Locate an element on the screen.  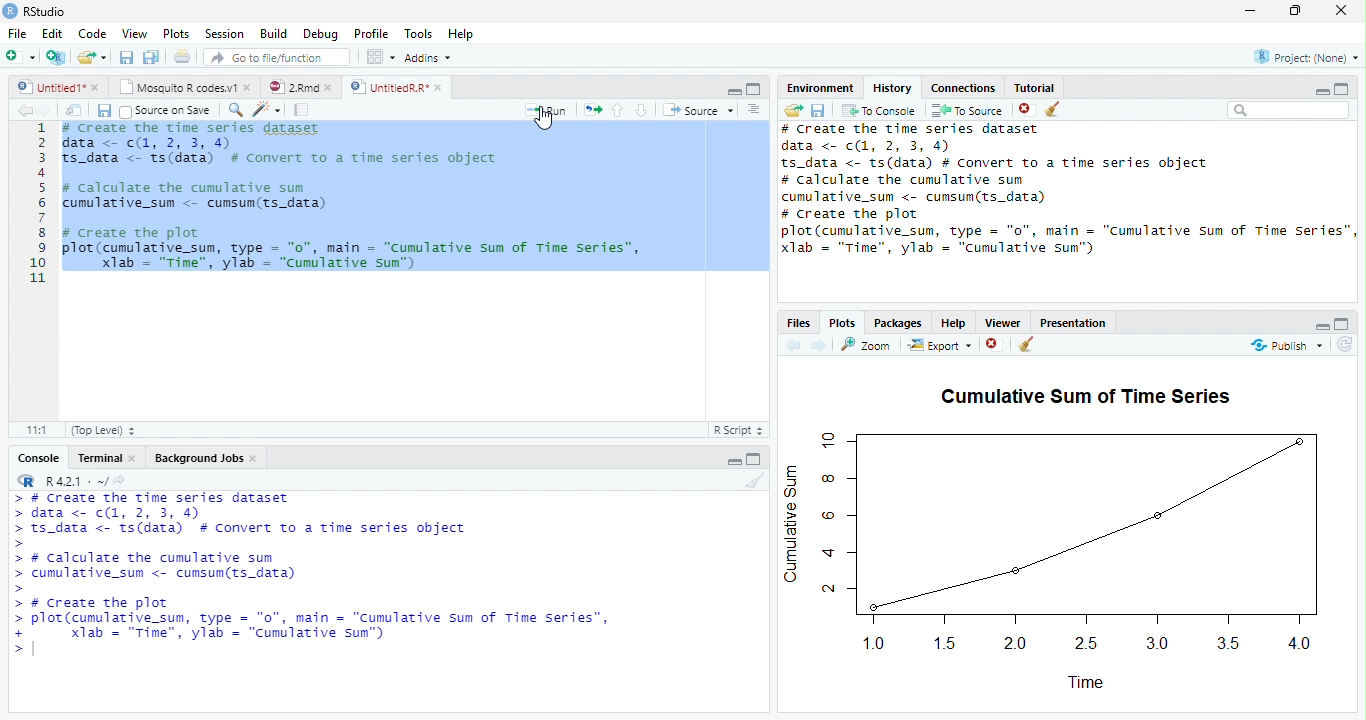
Open an existing file is located at coordinates (94, 57).